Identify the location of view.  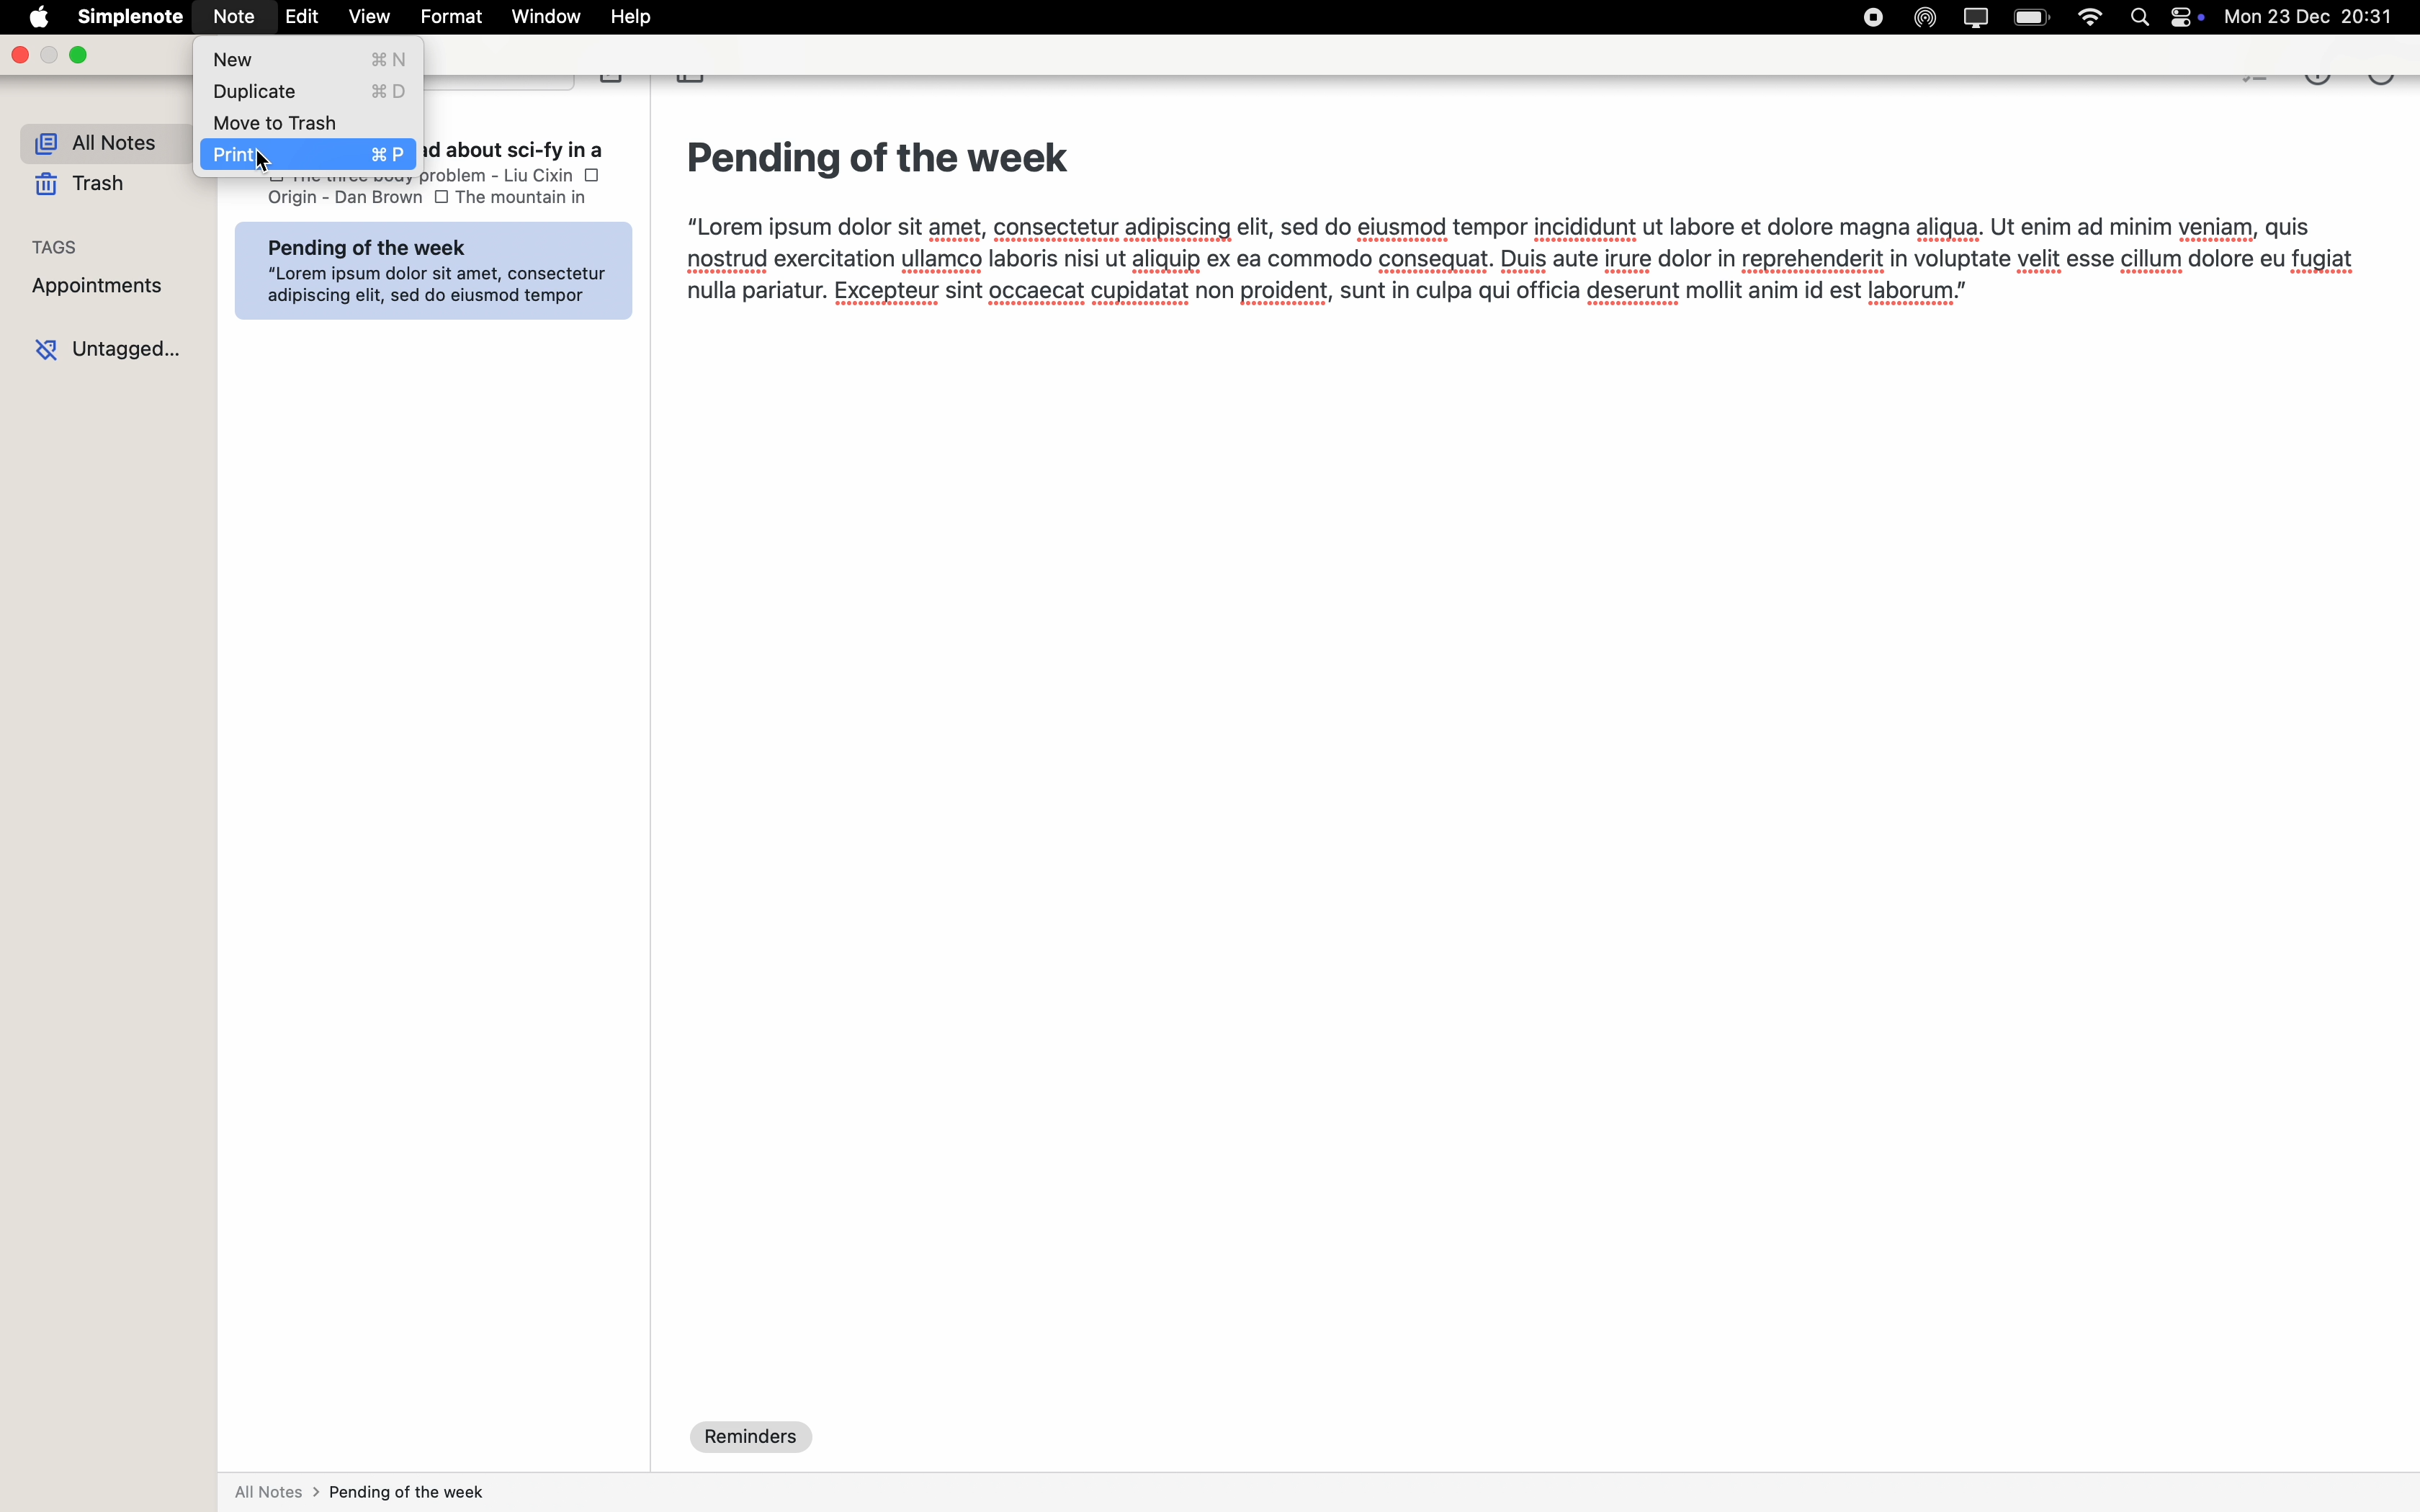
(371, 18).